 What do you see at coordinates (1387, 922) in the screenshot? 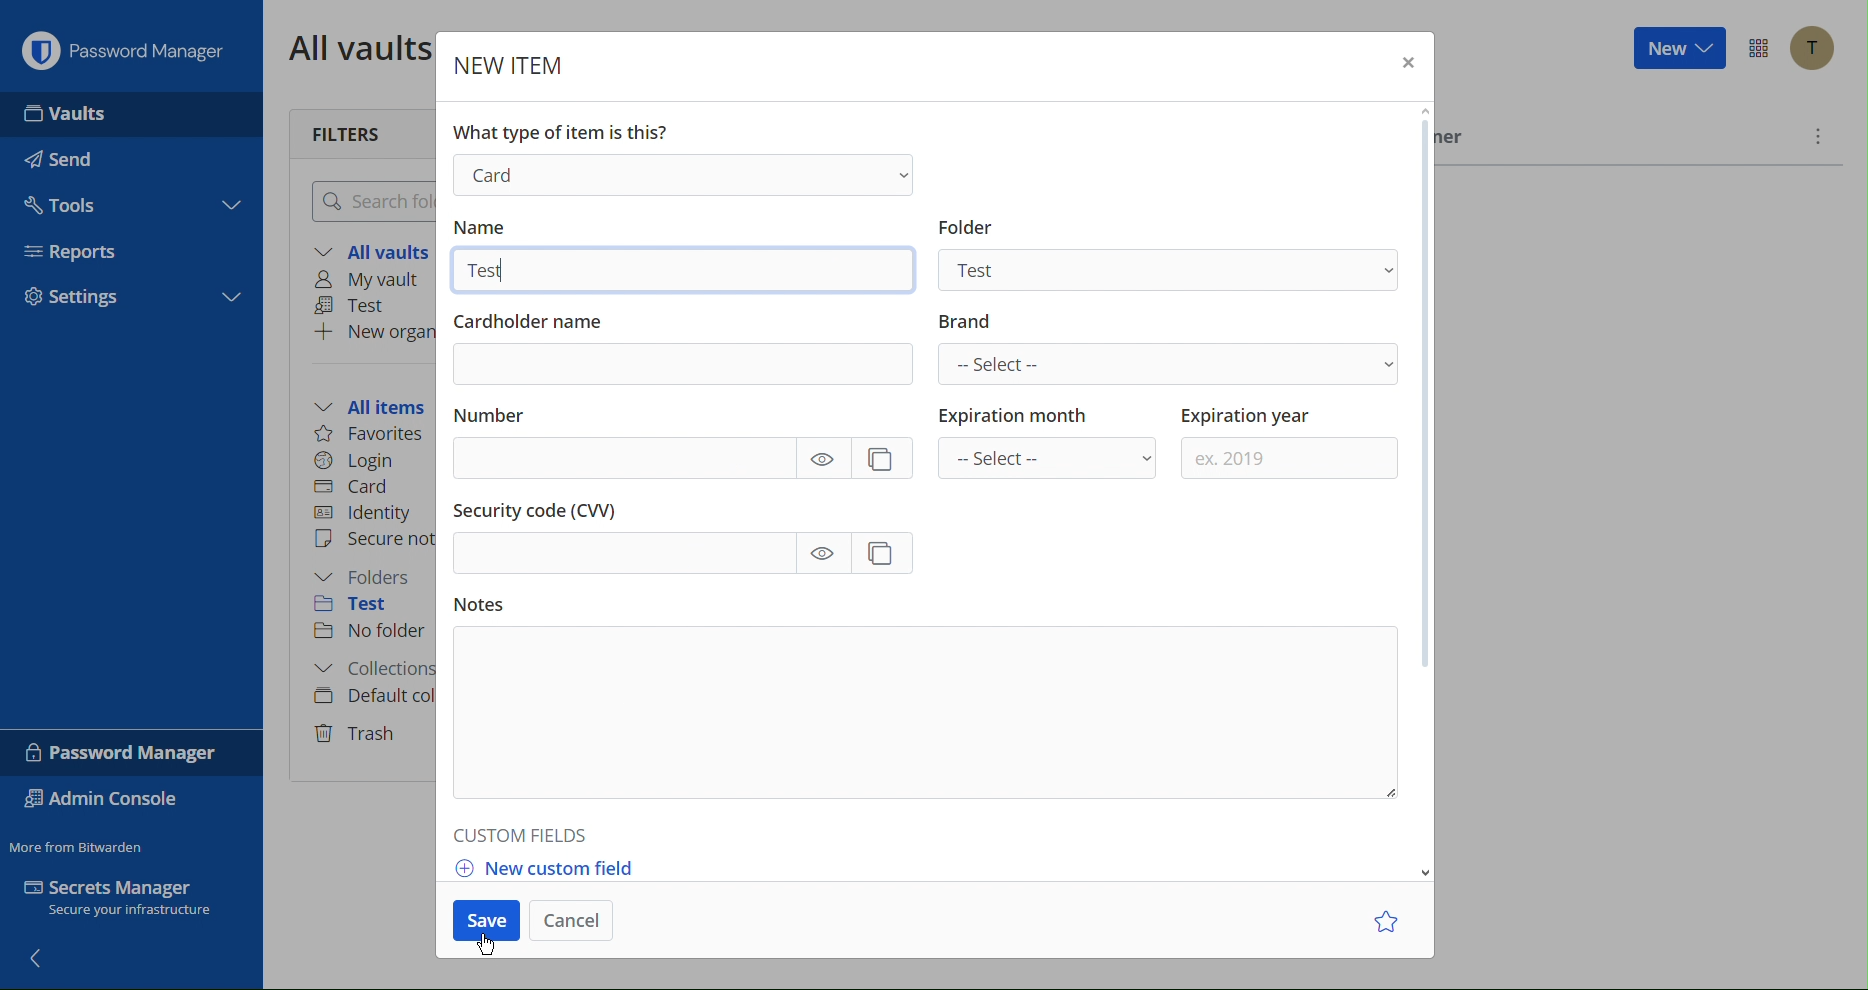
I see `Star` at bounding box center [1387, 922].